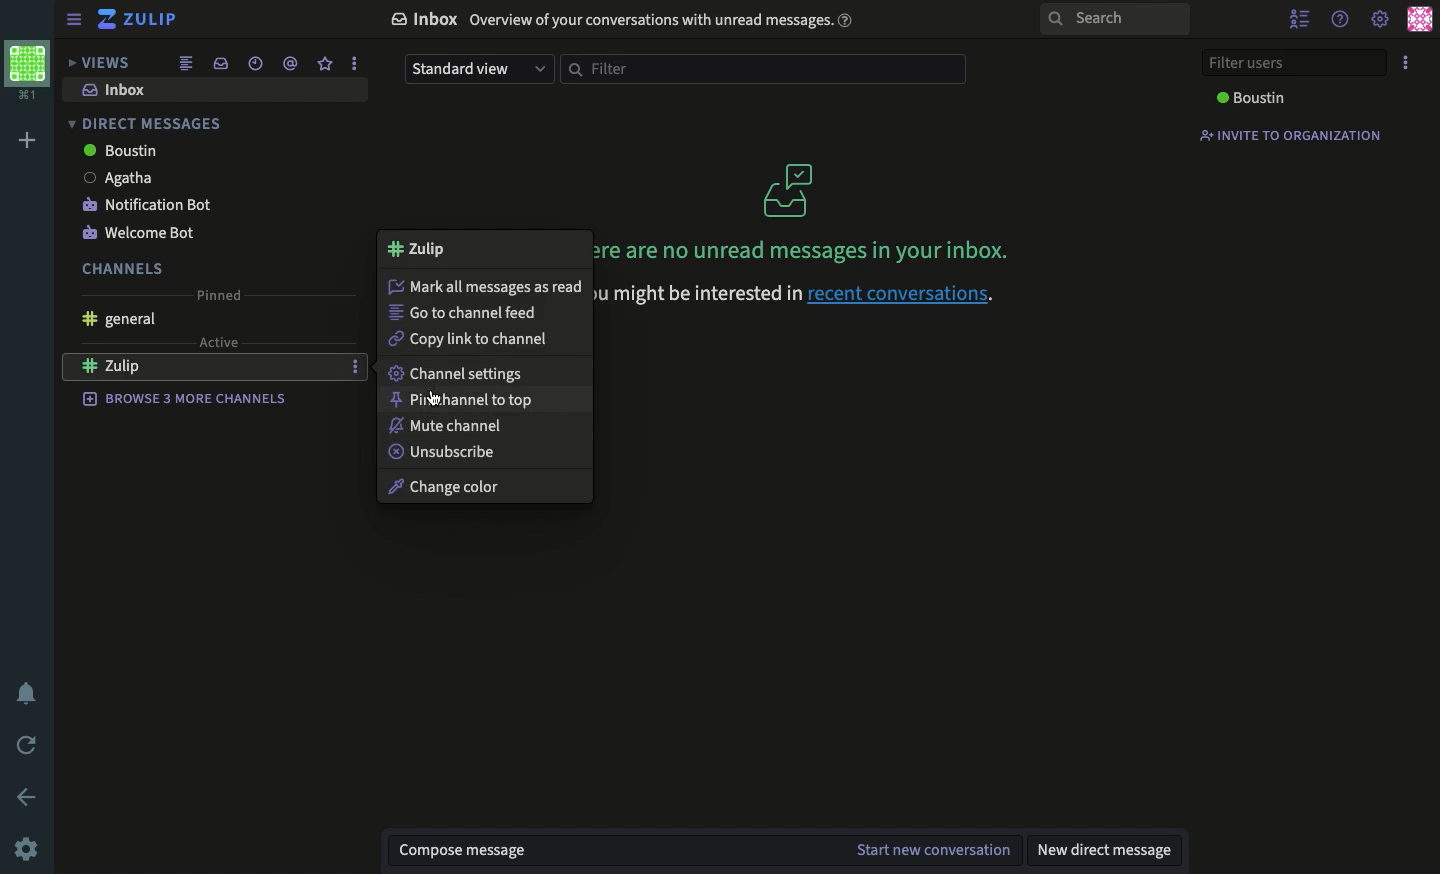 Image resolution: width=1440 pixels, height=874 pixels. What do you see at coordinates (220, 295) in the screenshot?
I see `pinned` at bounding box center [220, 295].